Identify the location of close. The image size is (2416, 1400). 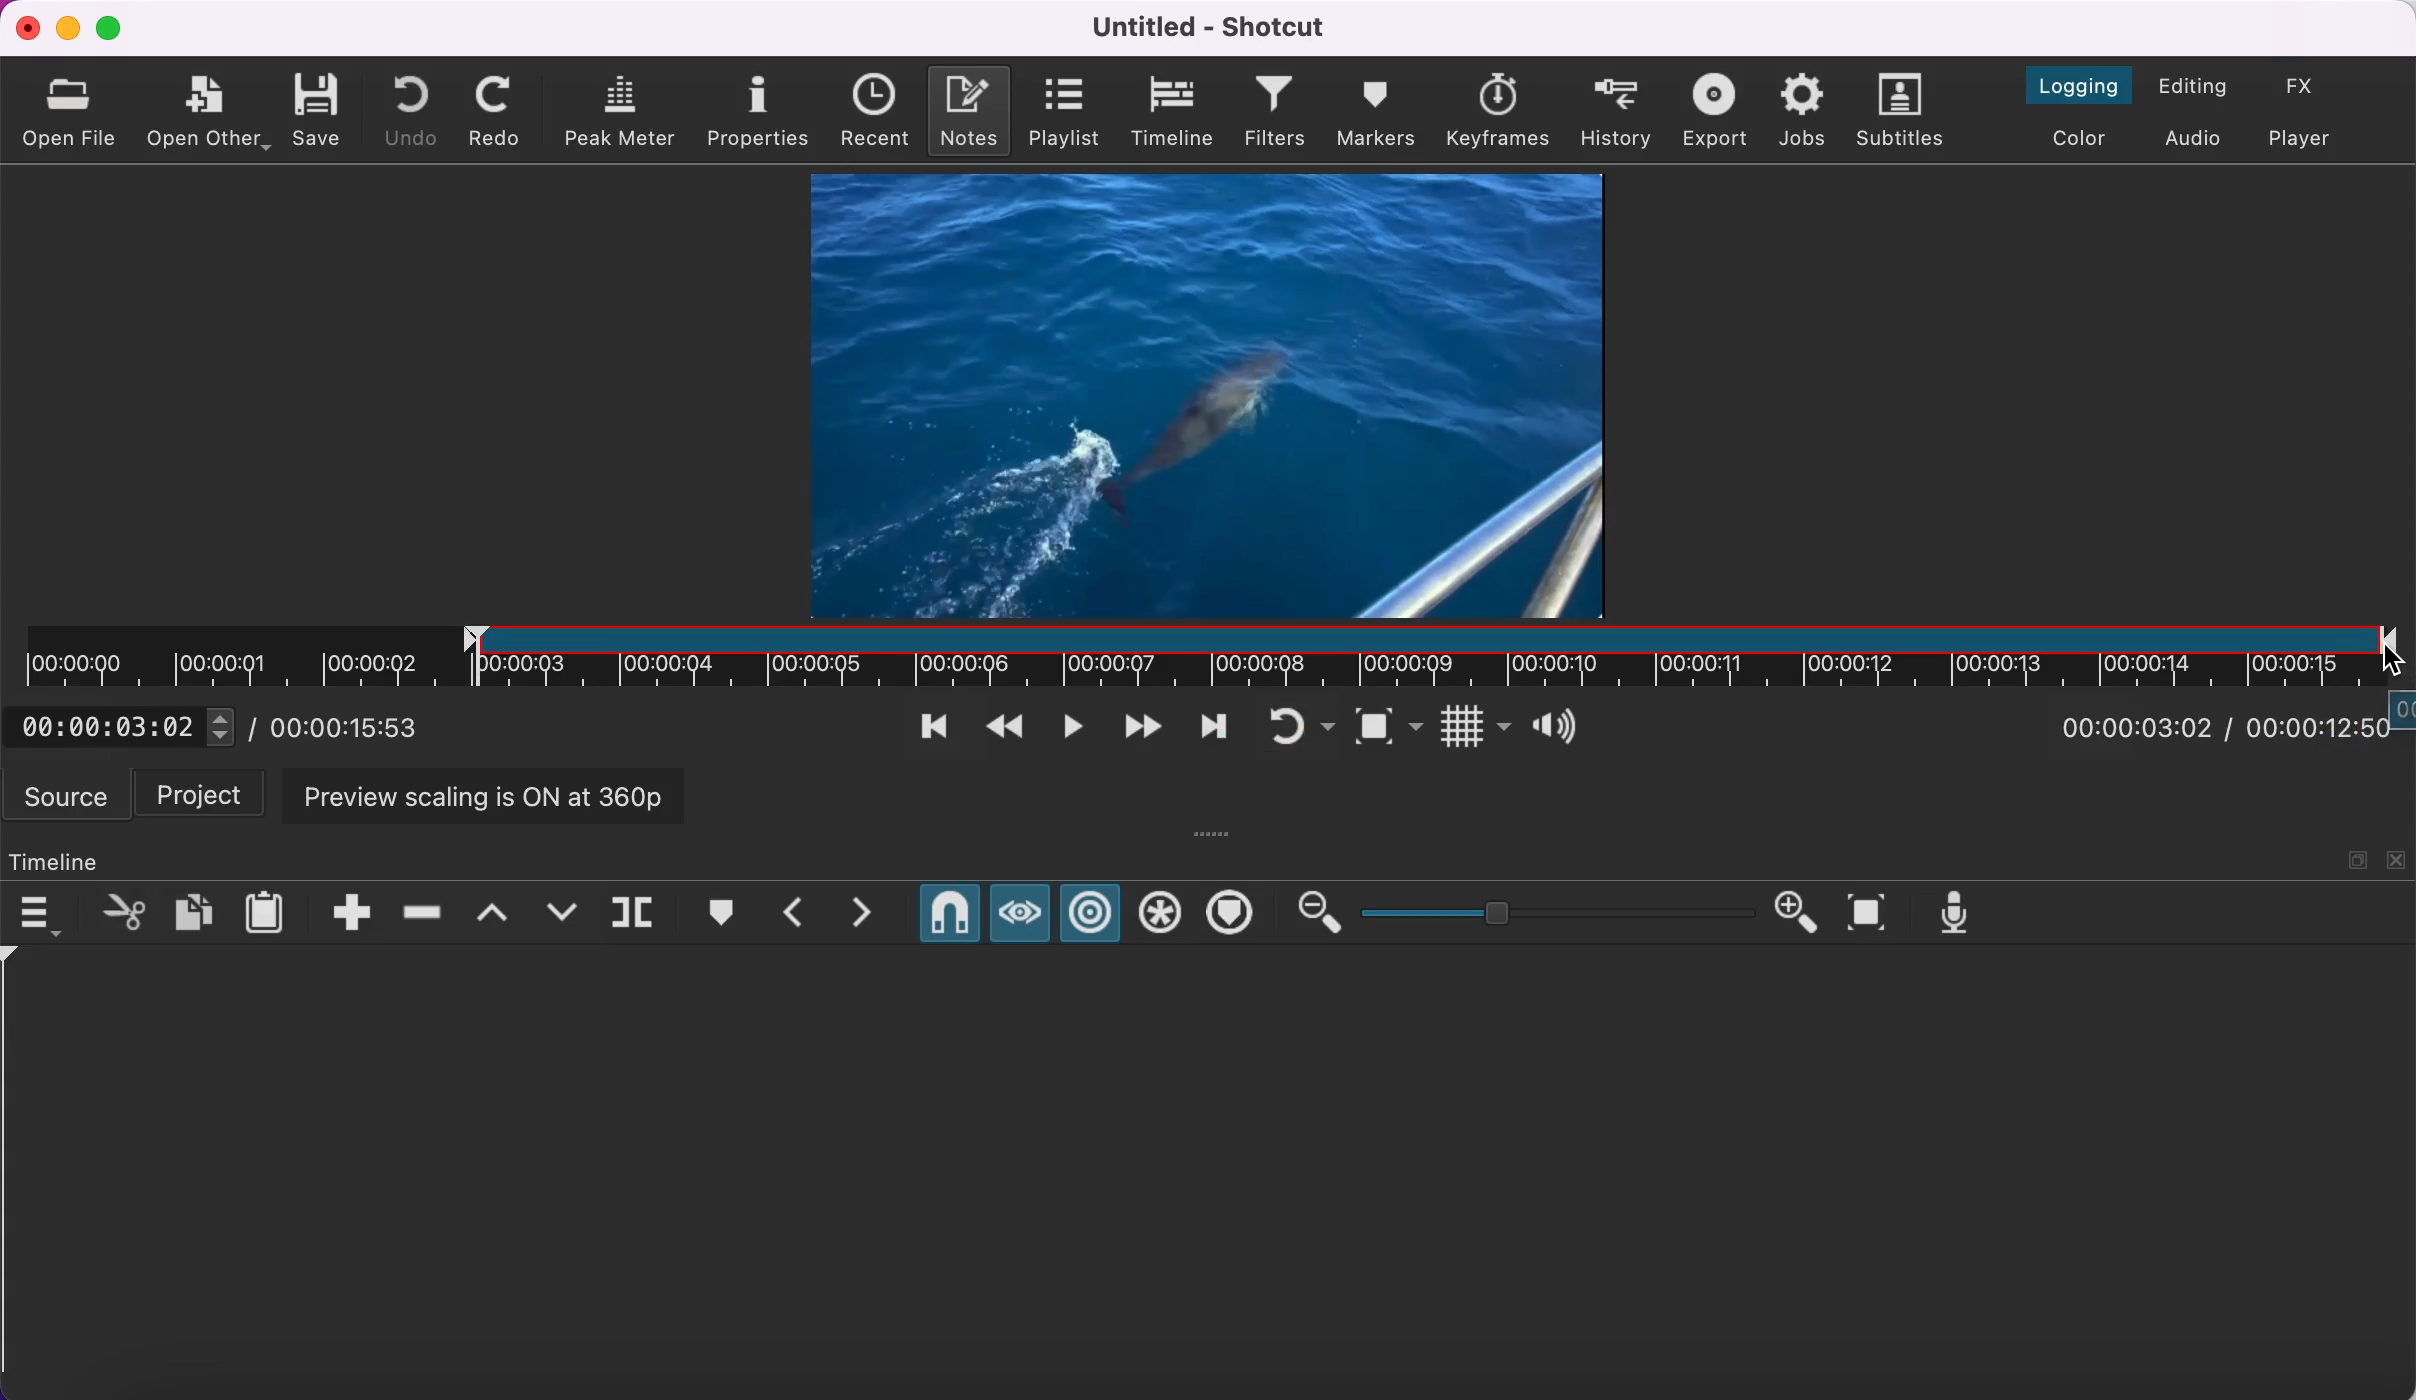
(2398, 859).